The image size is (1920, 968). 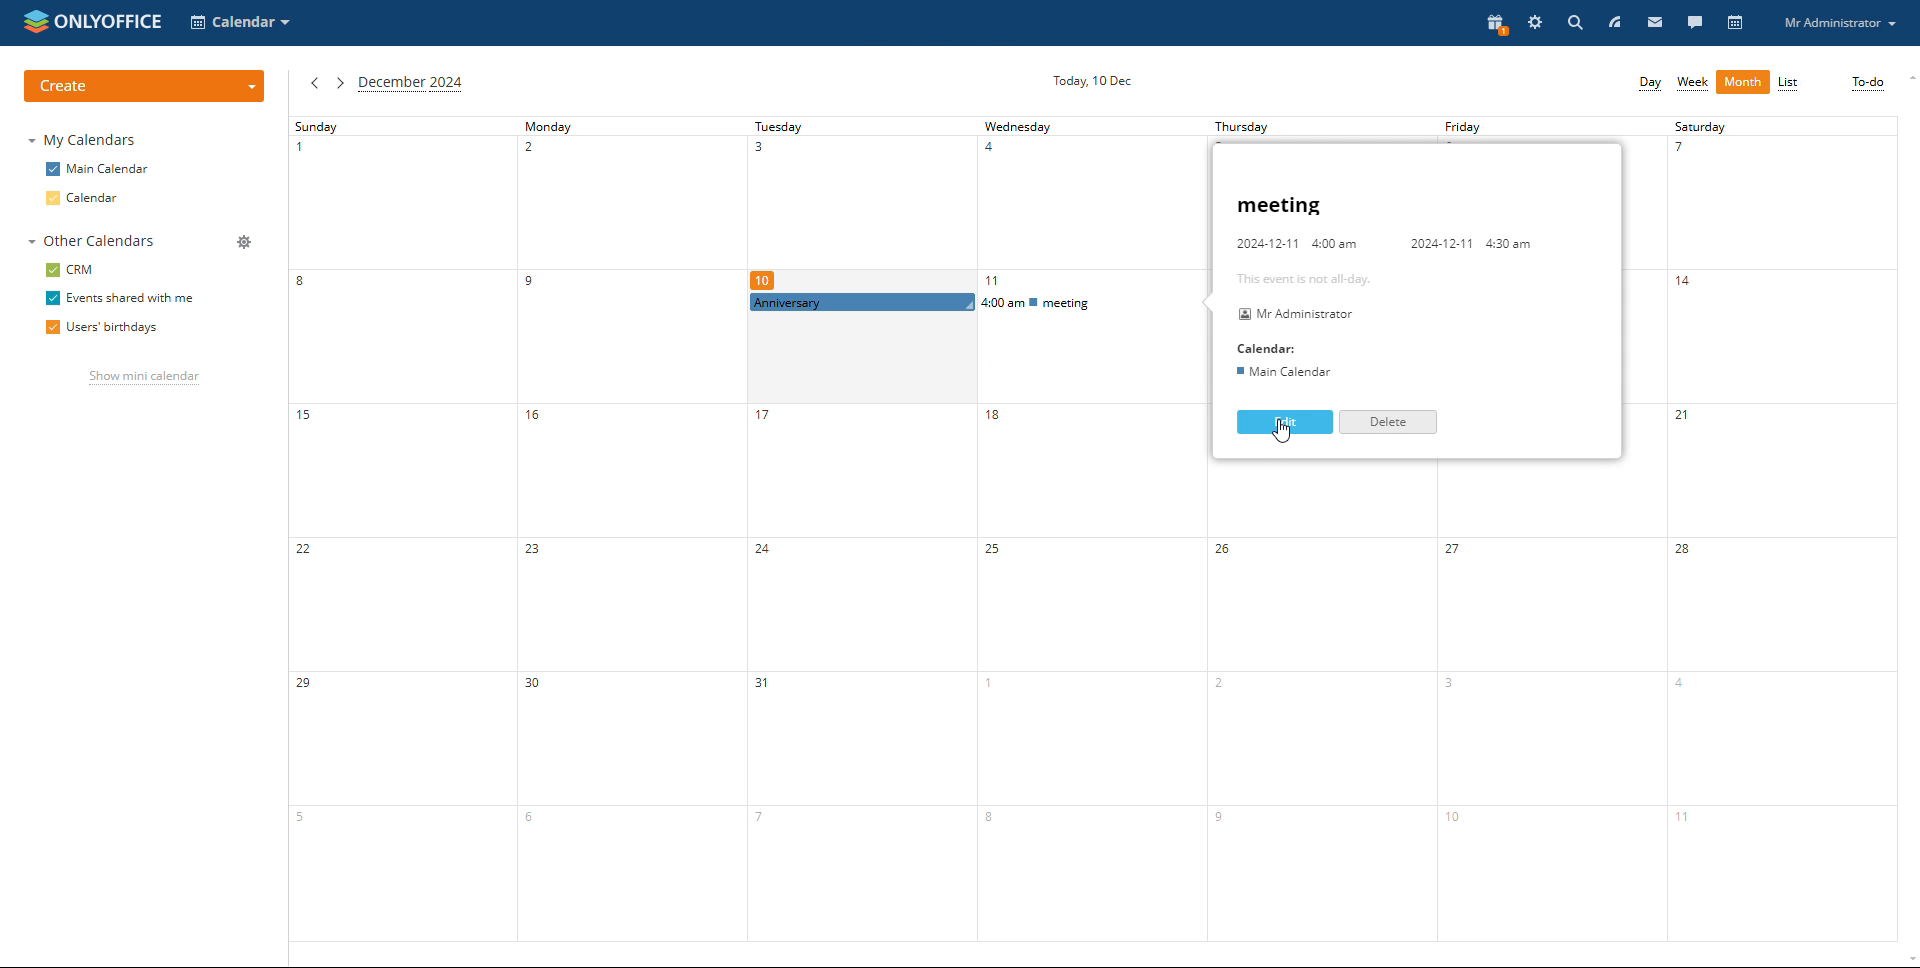 I want to click on present, so click(x=1494, y=24).